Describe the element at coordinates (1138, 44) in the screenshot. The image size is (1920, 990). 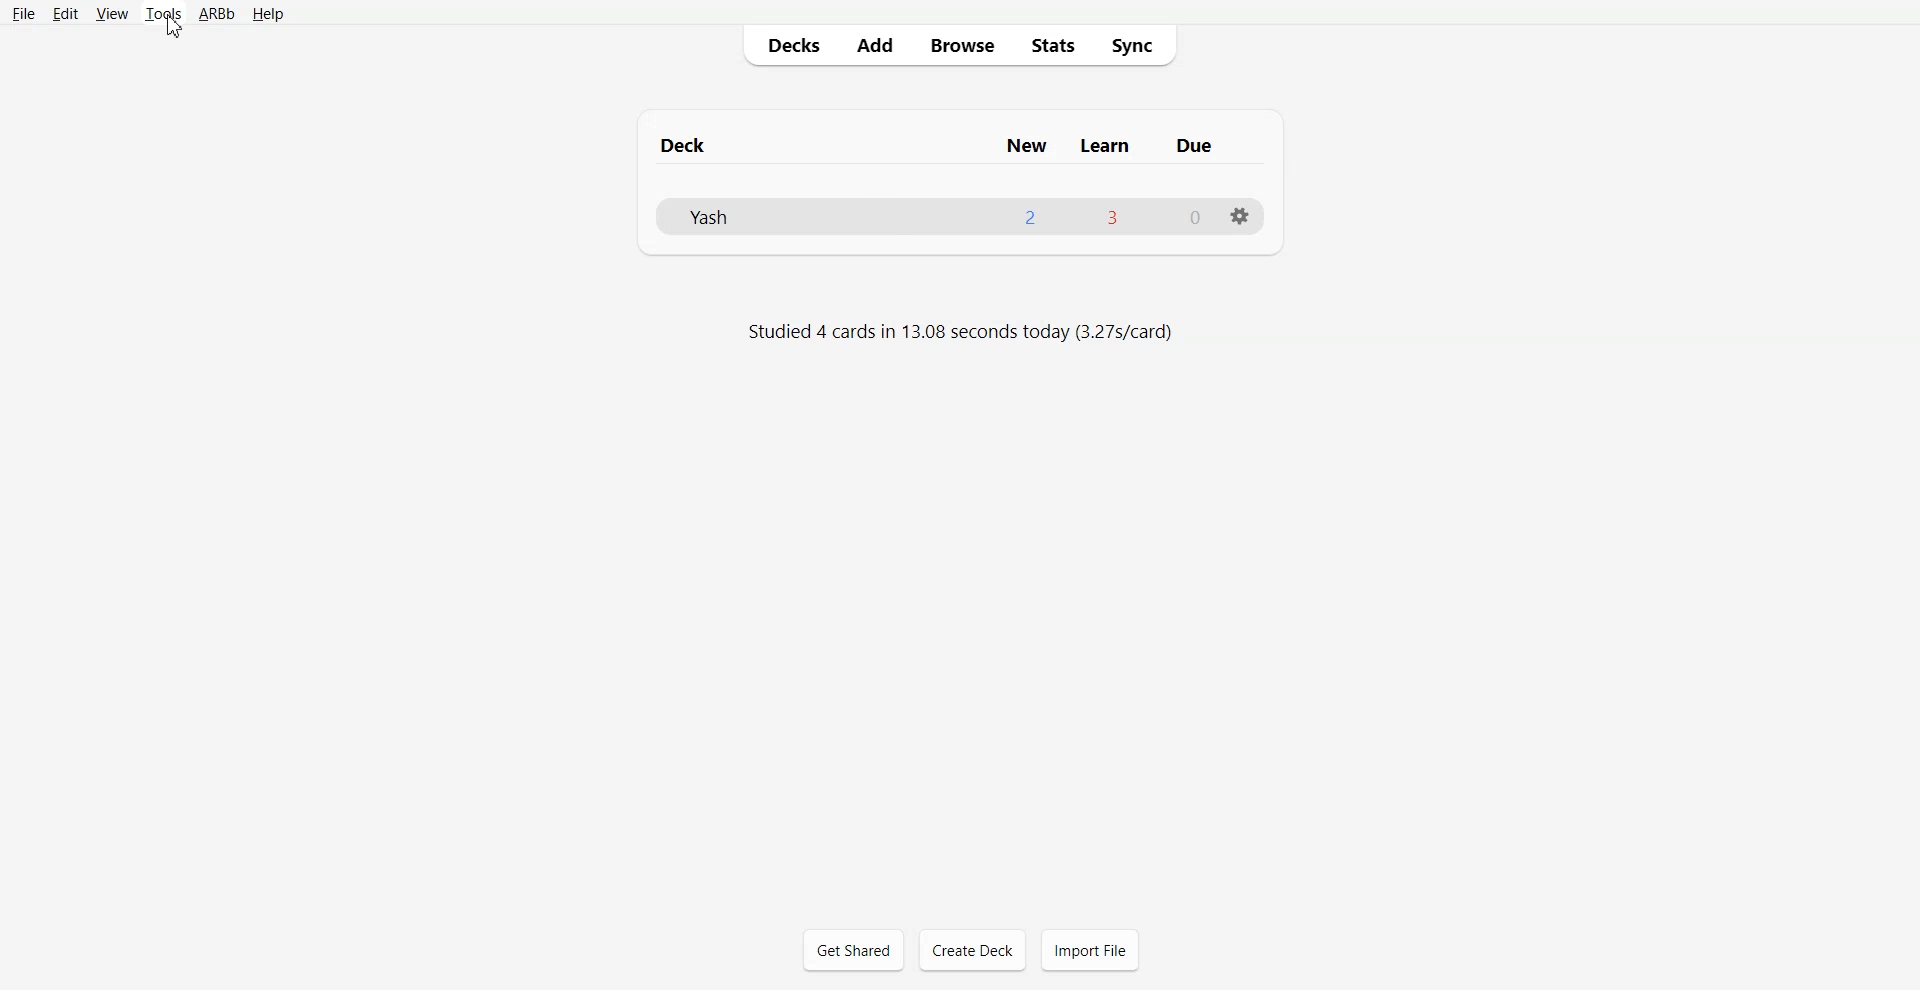
I see `Sync` at that location.